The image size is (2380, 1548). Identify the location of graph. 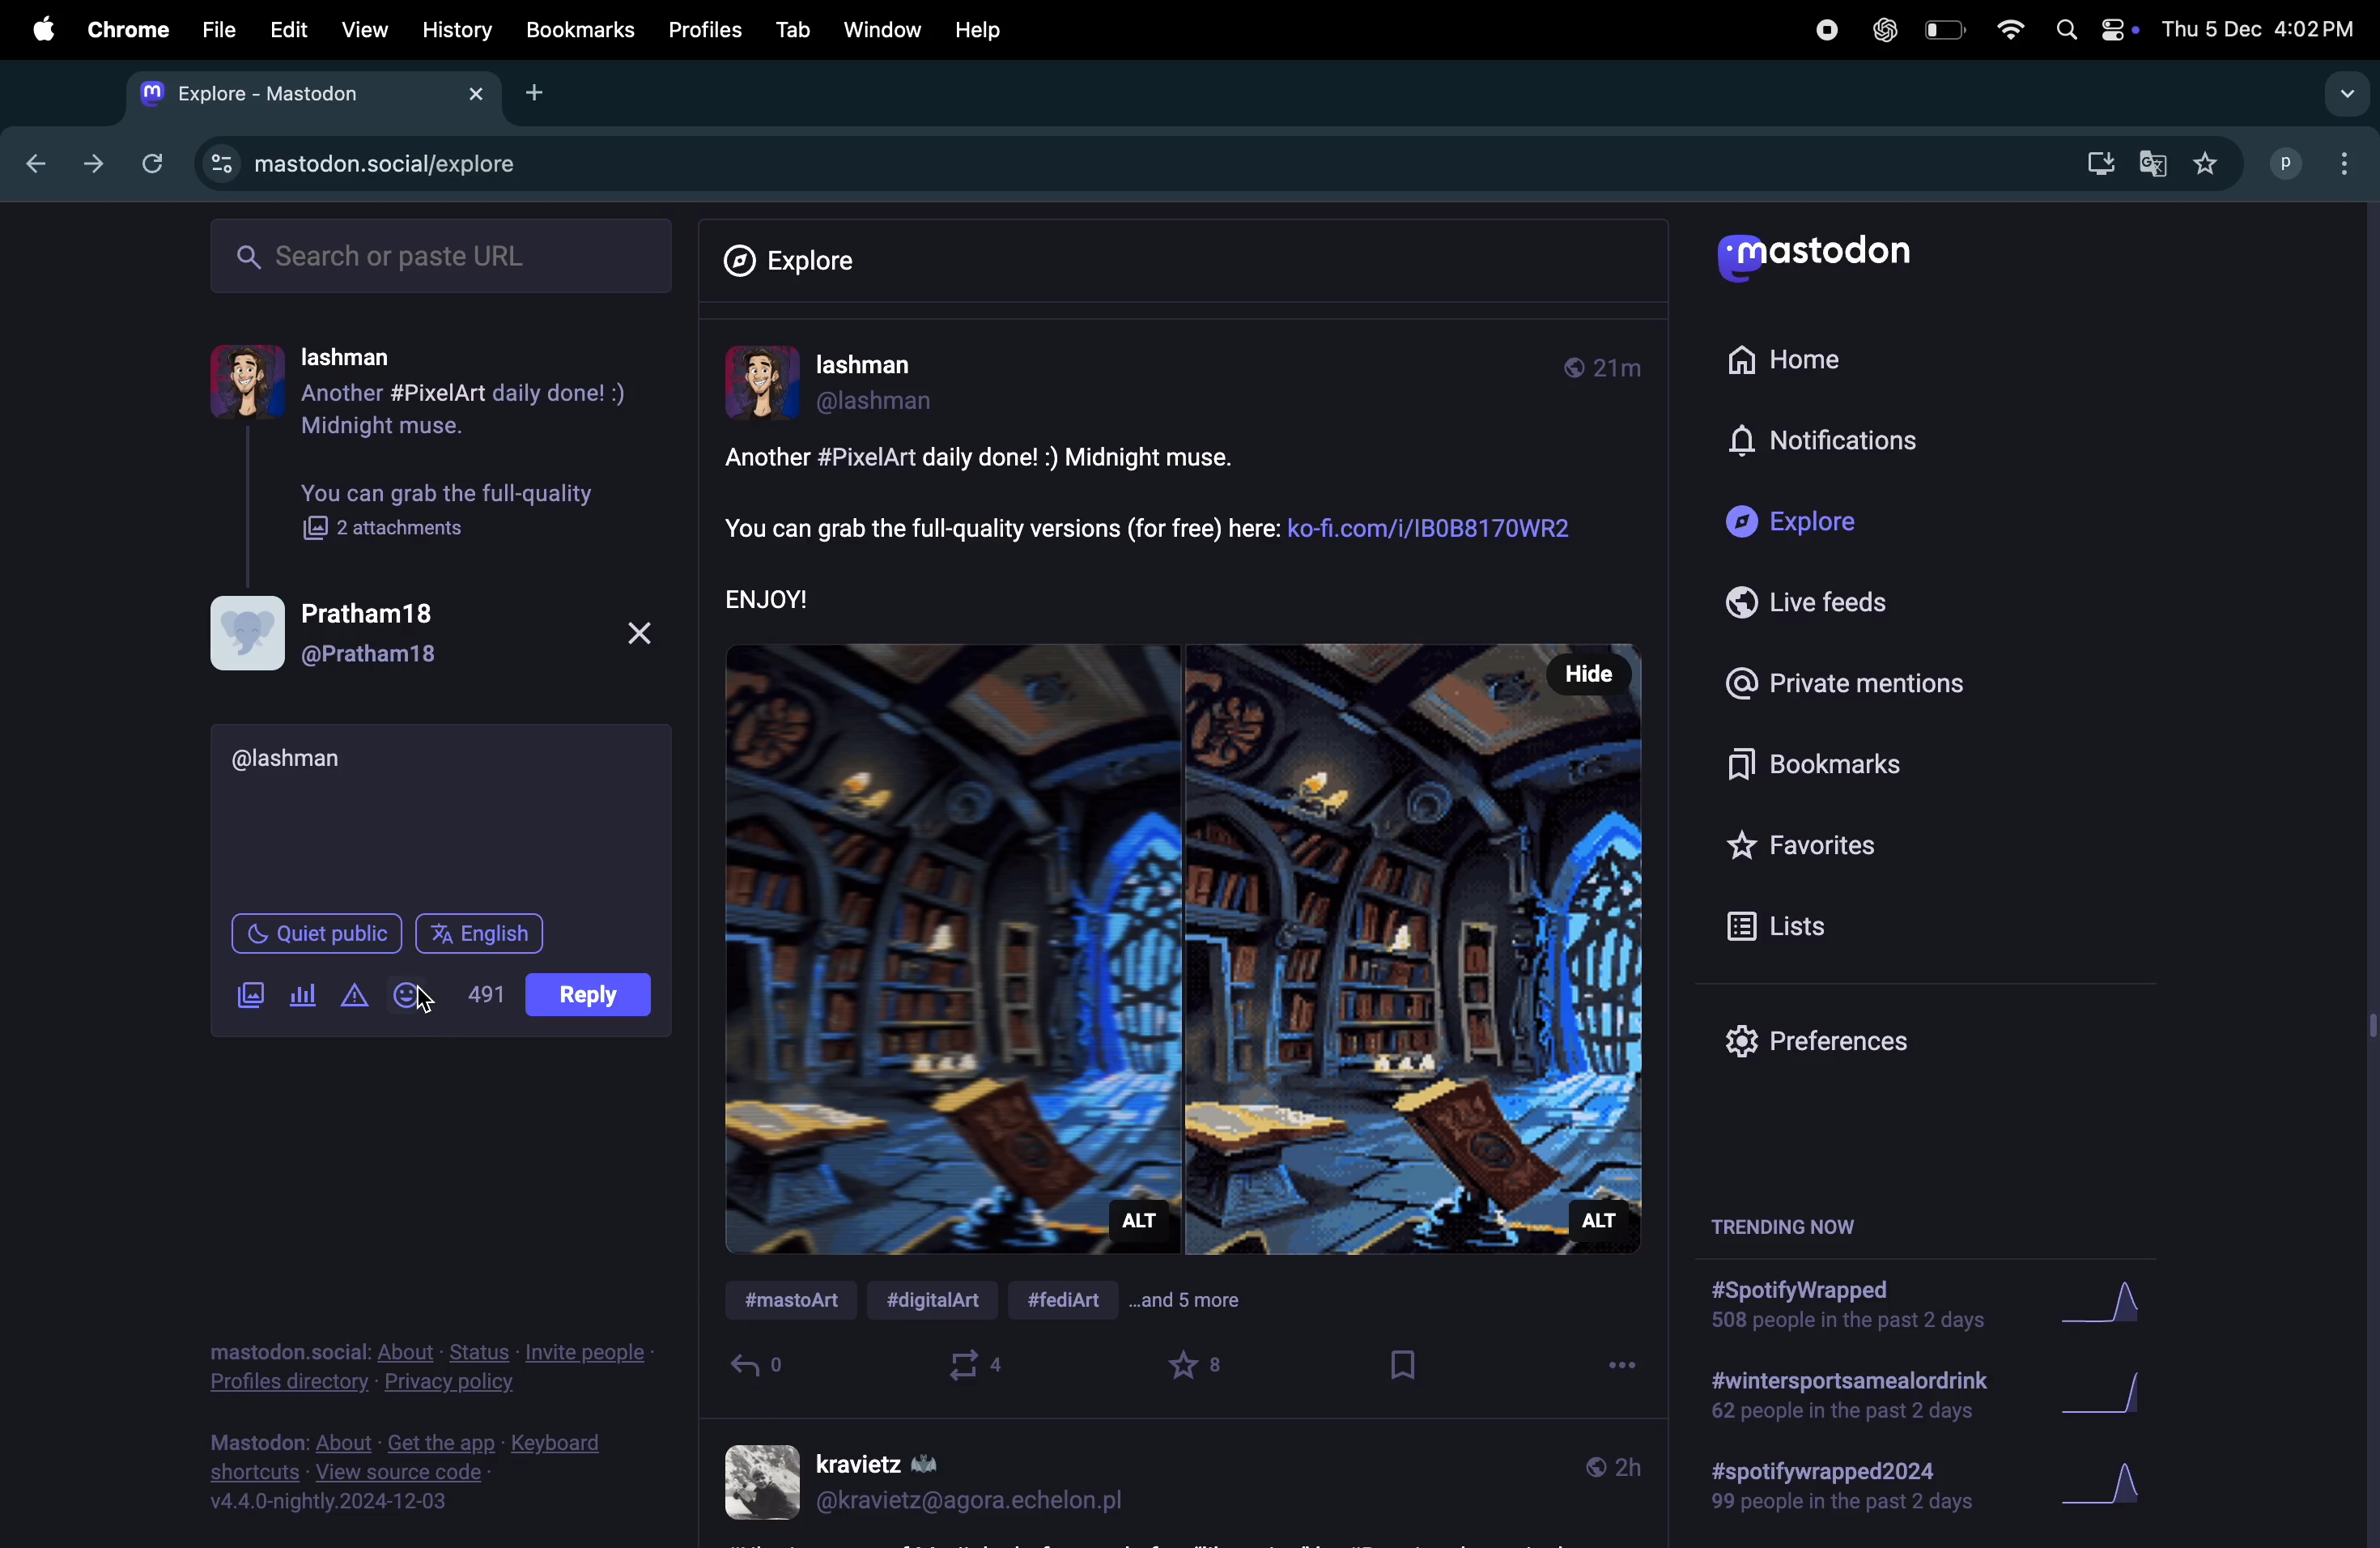
(2111, 1308).